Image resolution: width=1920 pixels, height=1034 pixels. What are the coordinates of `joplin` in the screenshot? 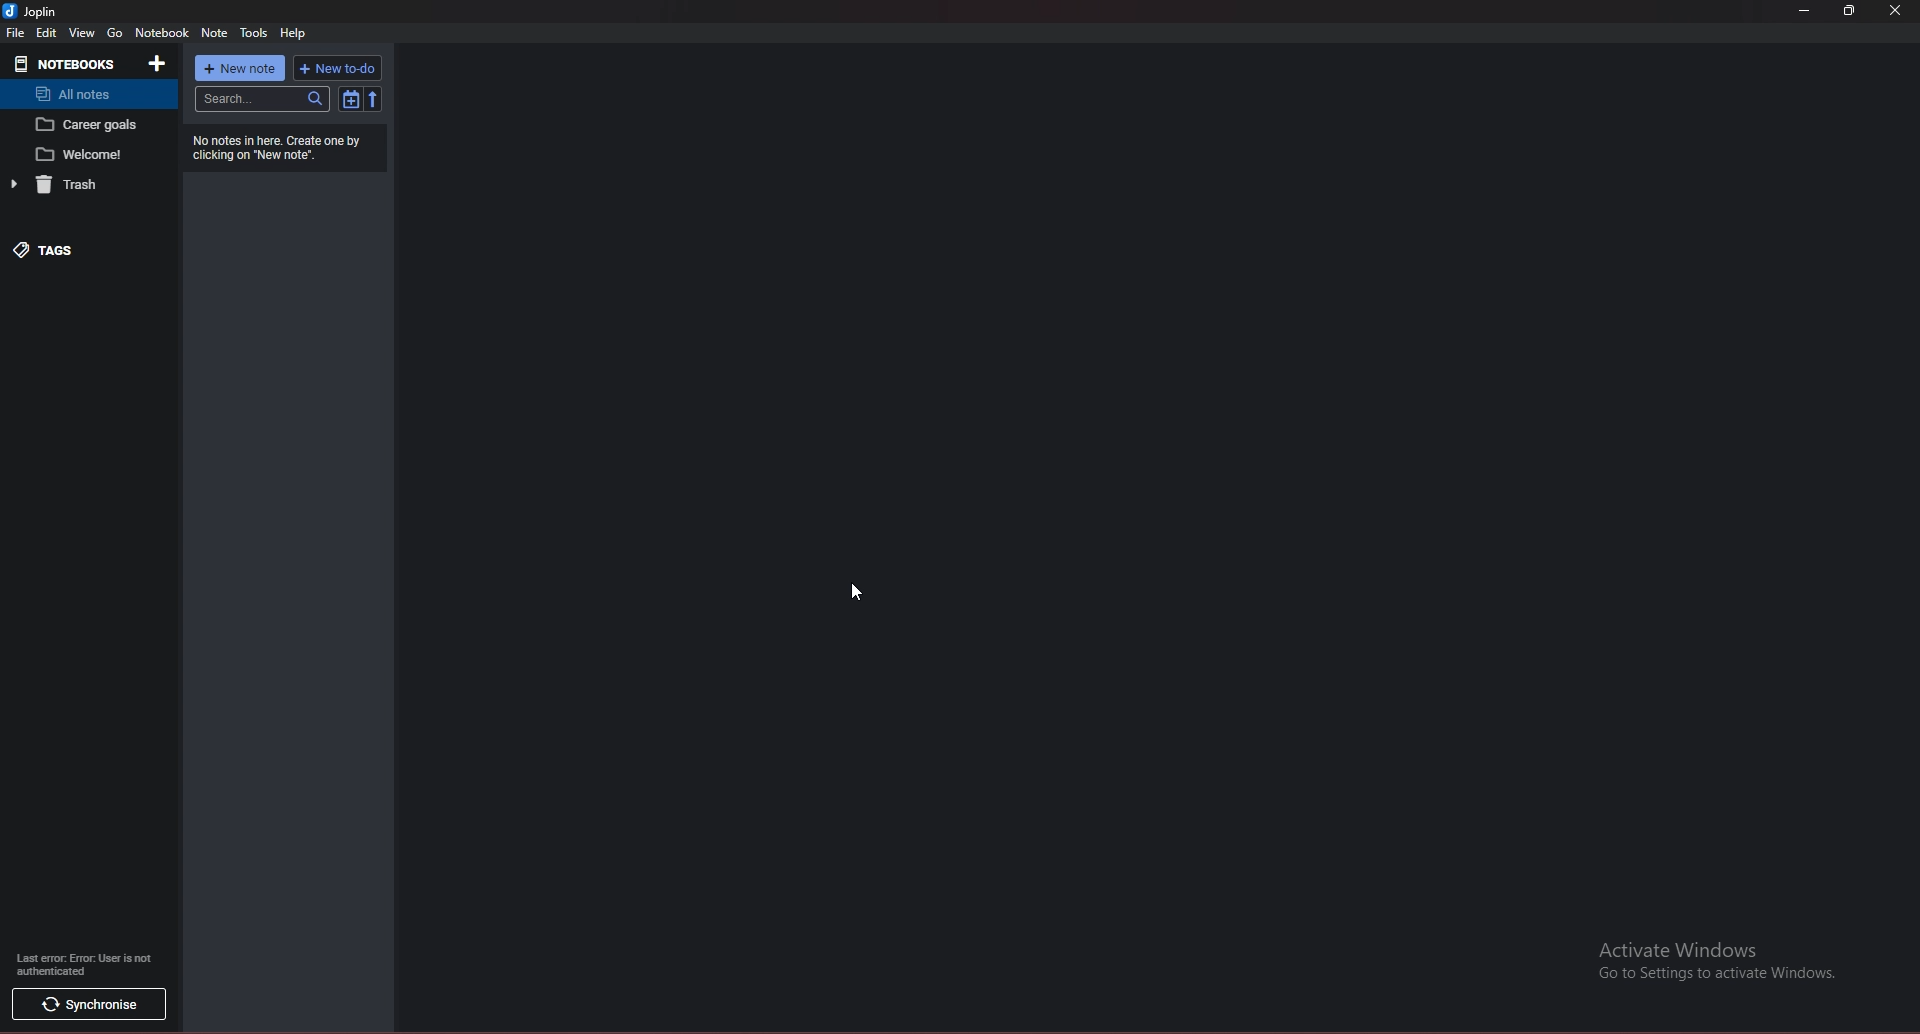 It's located at (32, 12).